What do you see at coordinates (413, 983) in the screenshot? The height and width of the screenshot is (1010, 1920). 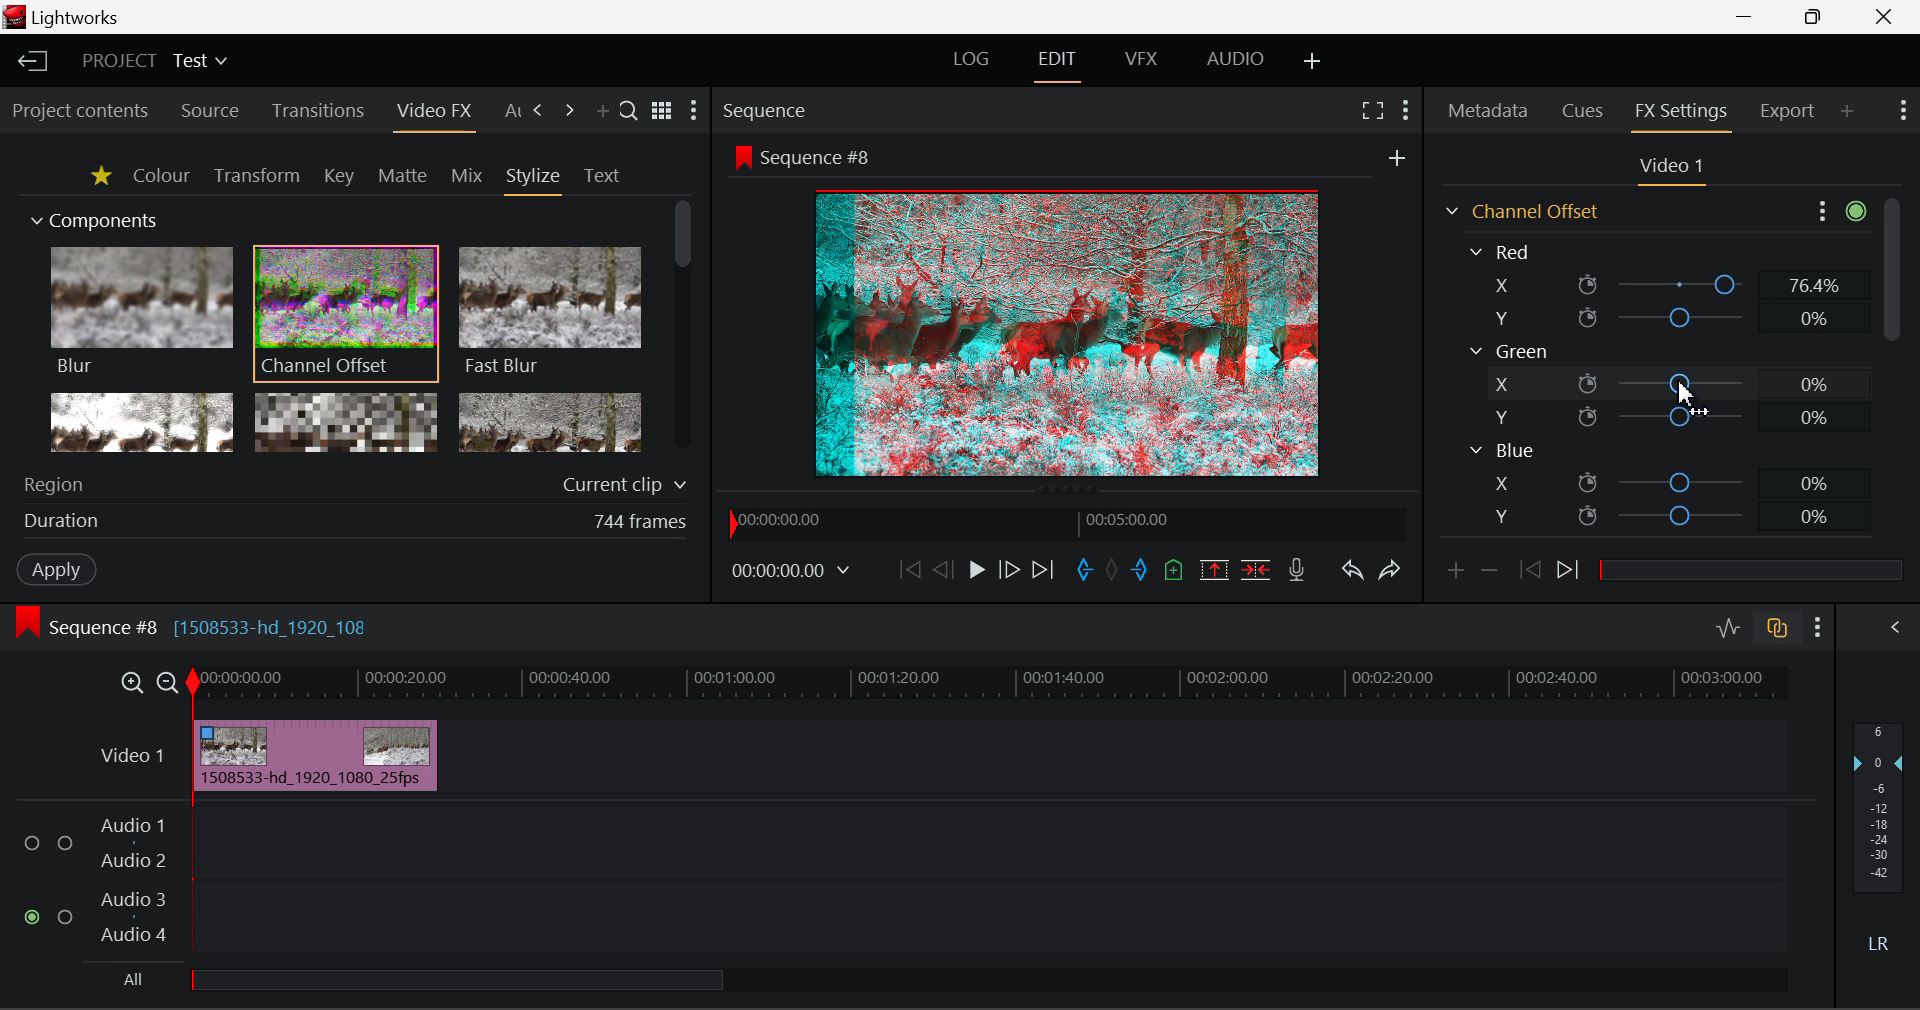 I see `all` at bounding box center [413, 983].